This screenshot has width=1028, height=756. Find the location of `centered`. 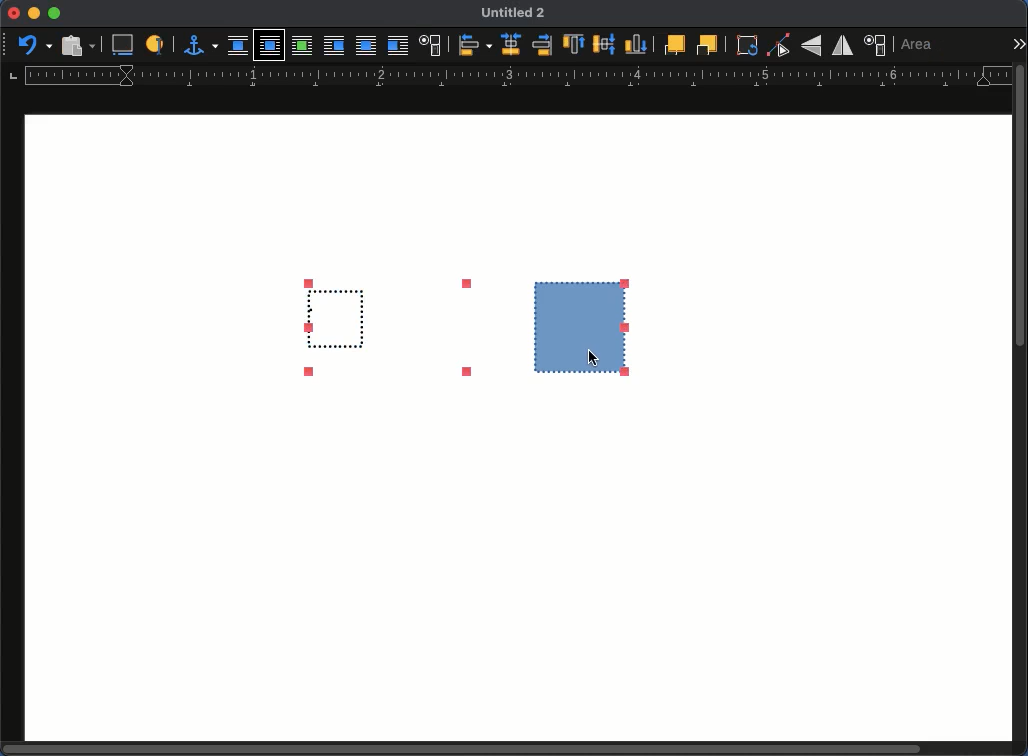

centered is located at coordinates (513, 44).